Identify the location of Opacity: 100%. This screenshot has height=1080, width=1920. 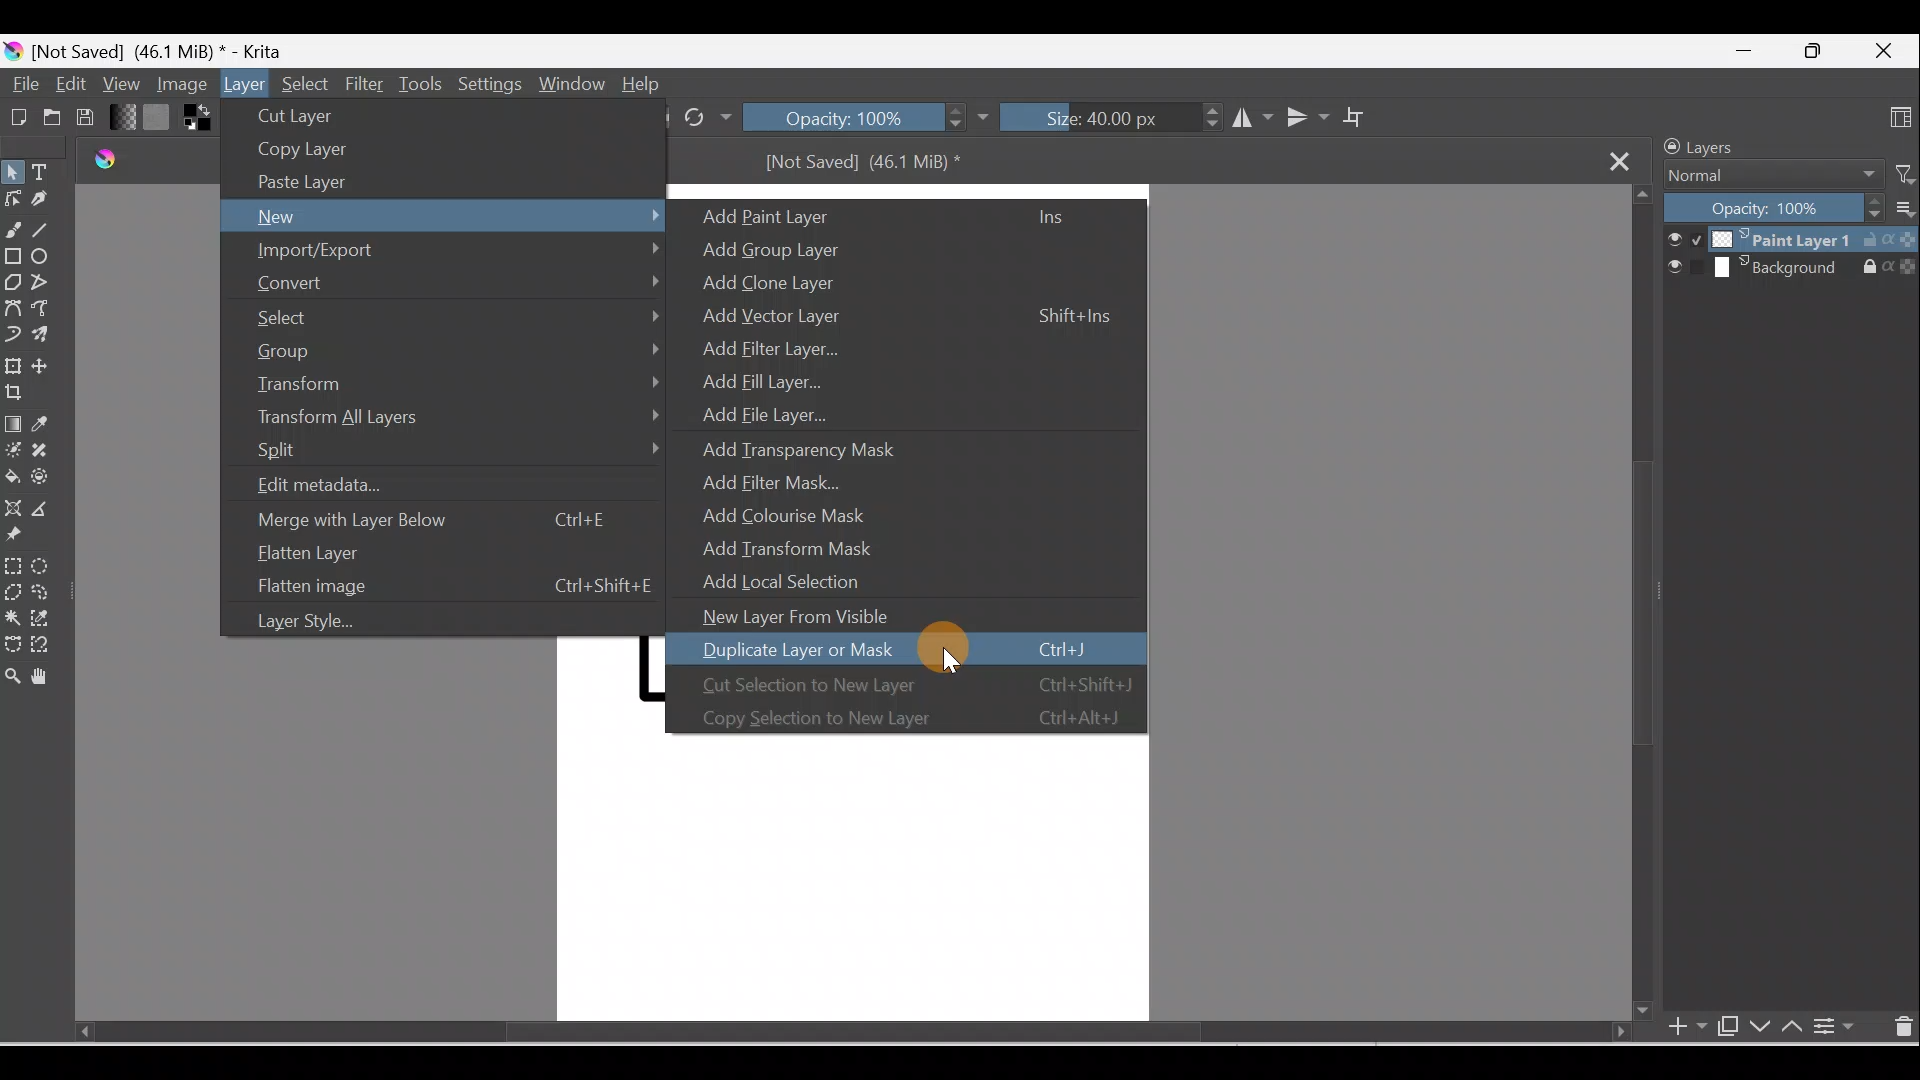
(1773, 209).